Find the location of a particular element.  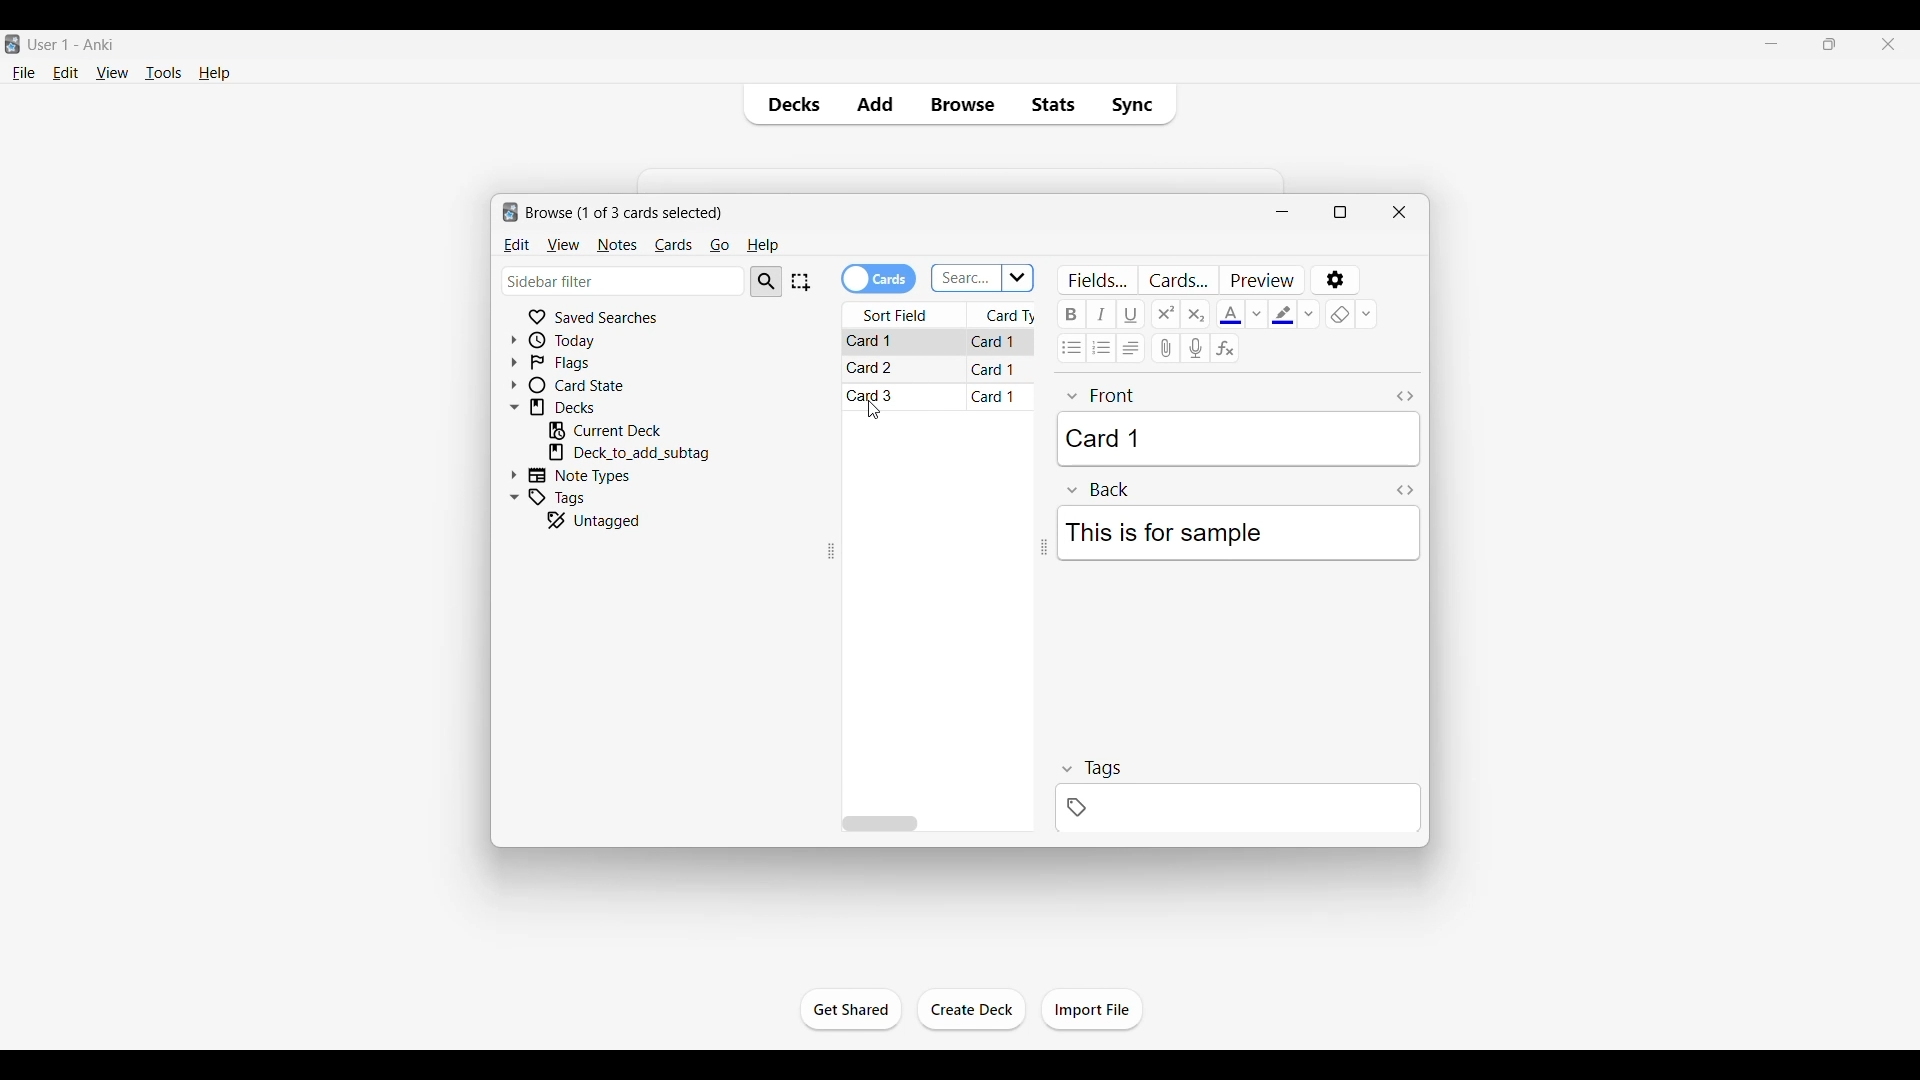

Card 3 is located at coordinates (874, 395).